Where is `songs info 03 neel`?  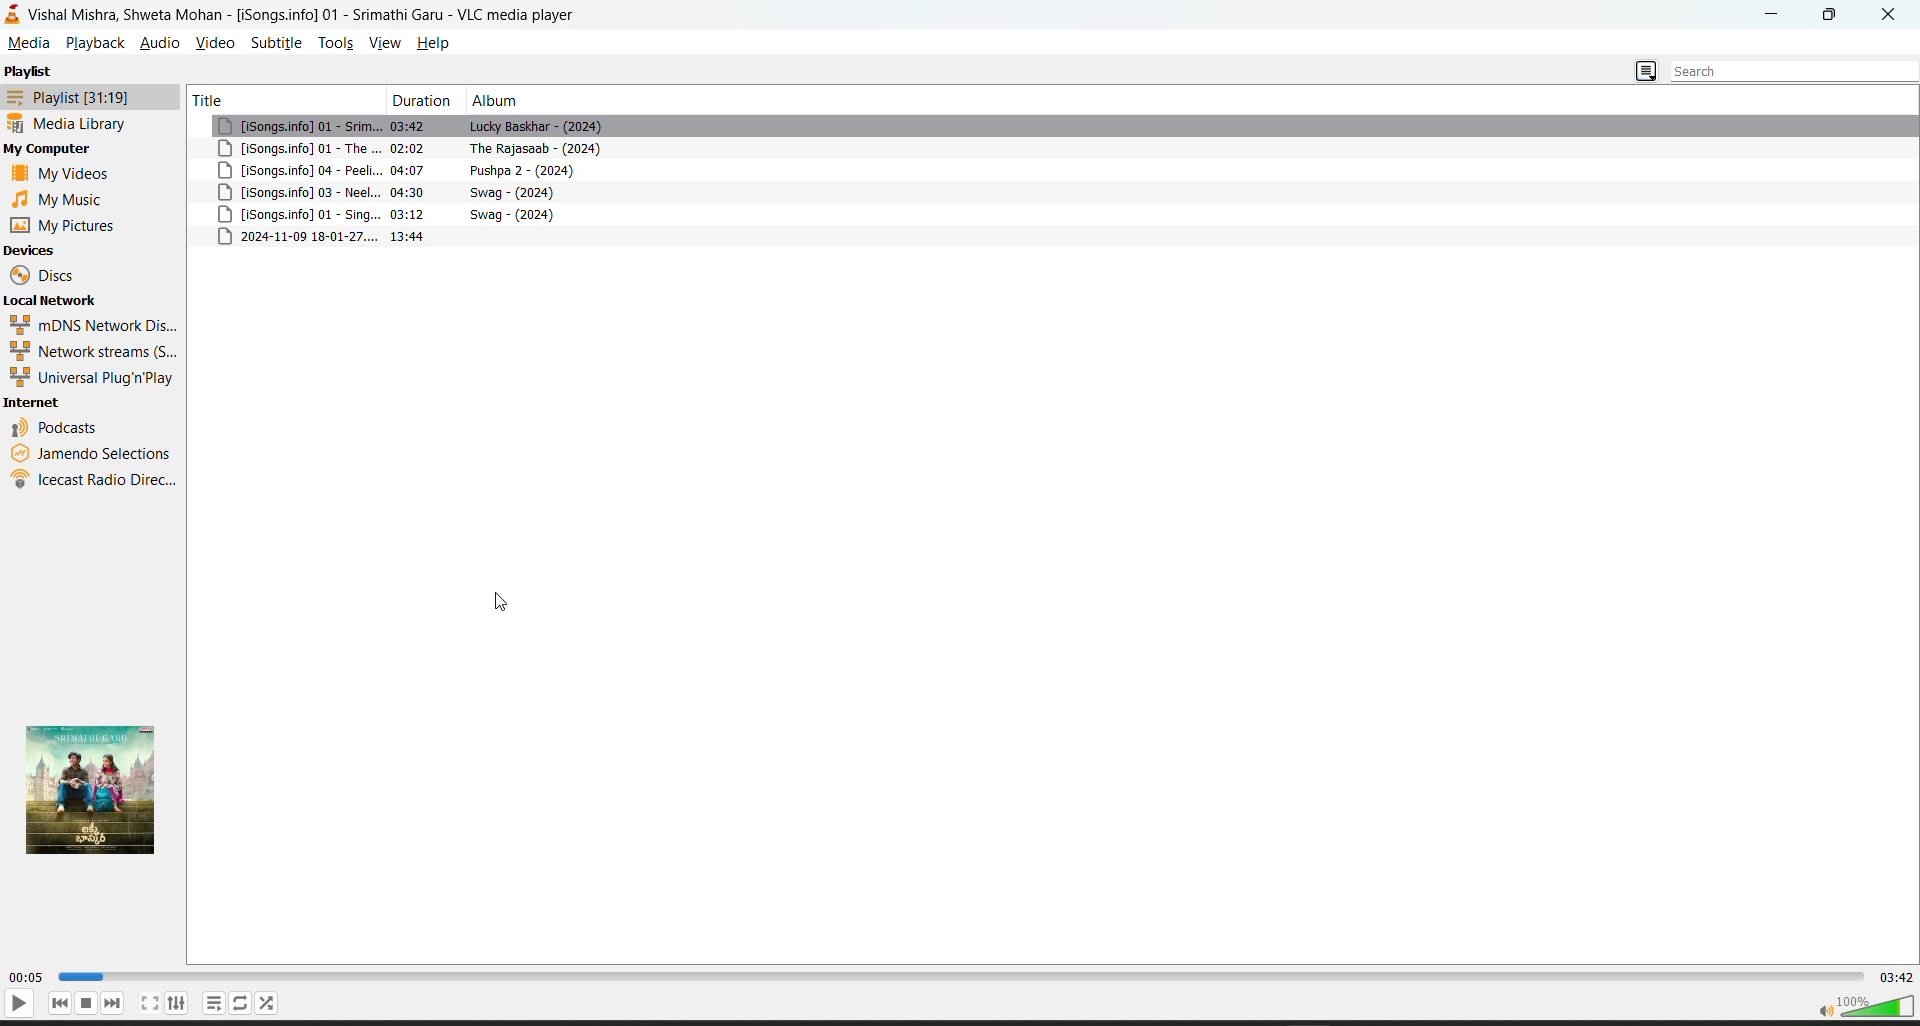 songs info 03 neel is located at coordinates (295, 191).